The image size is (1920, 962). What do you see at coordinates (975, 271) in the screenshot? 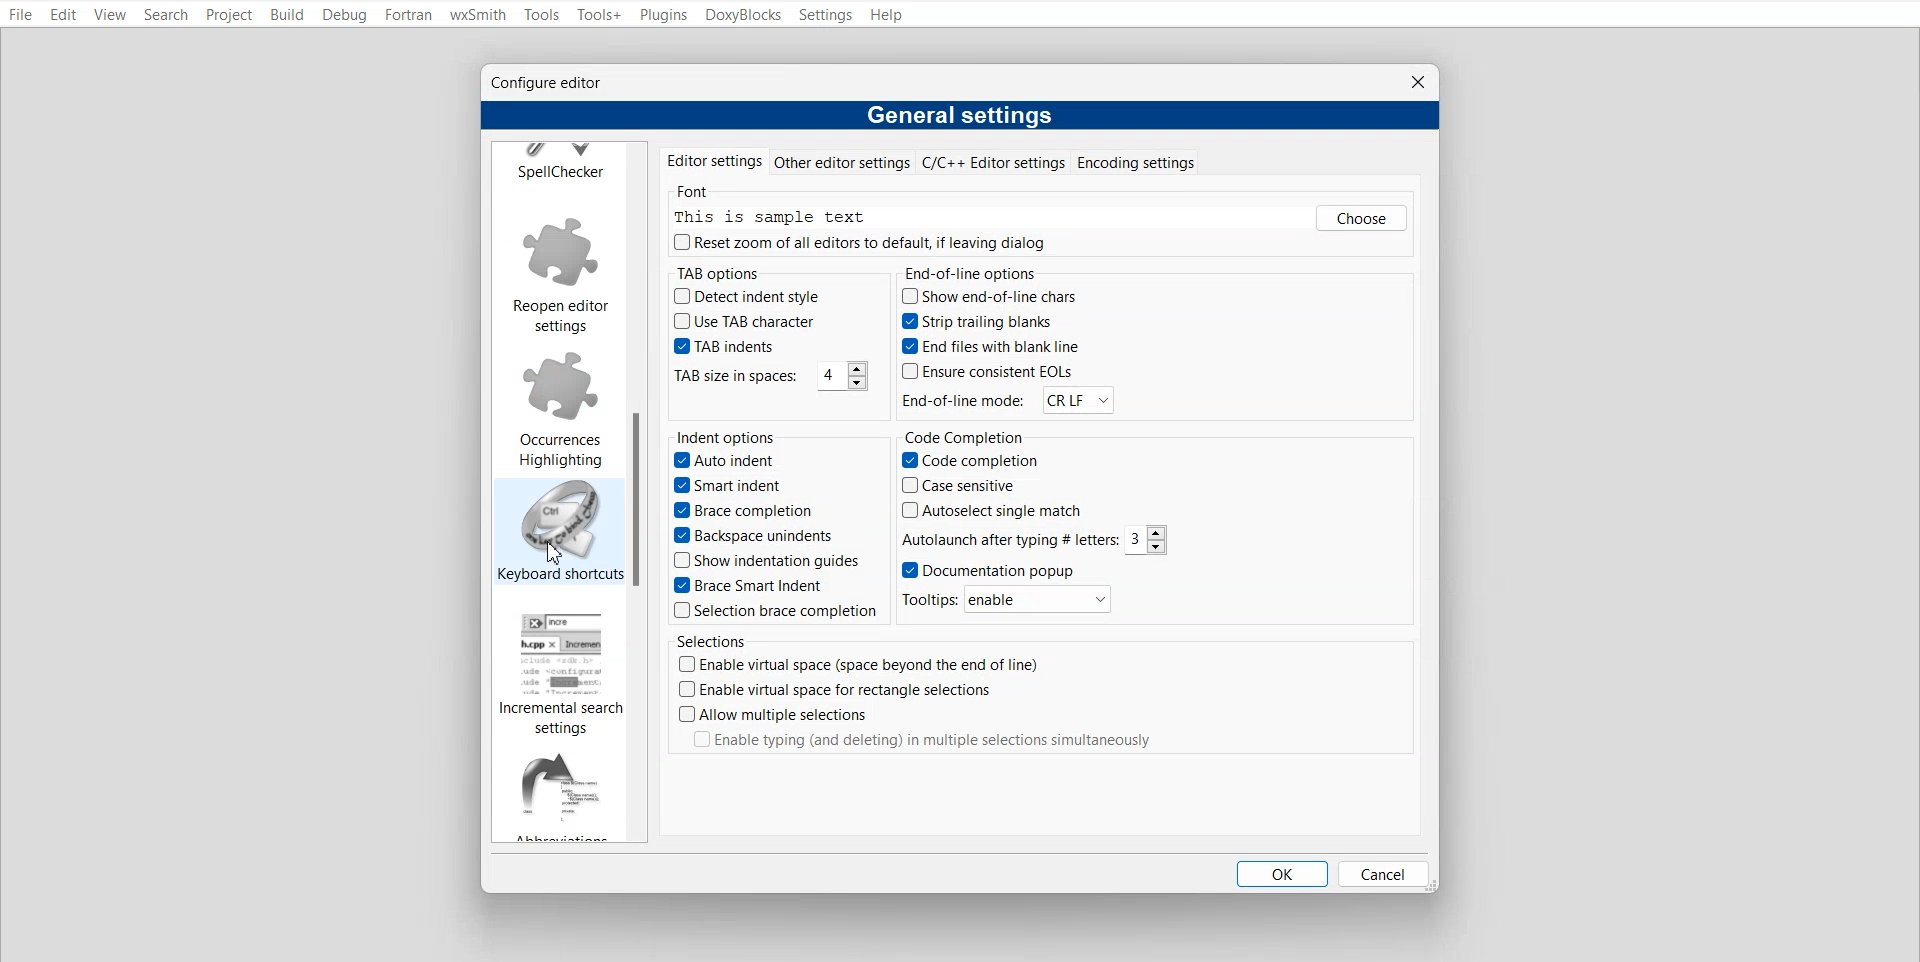
I see `End-of-line options` at bounding box center [975, 271].